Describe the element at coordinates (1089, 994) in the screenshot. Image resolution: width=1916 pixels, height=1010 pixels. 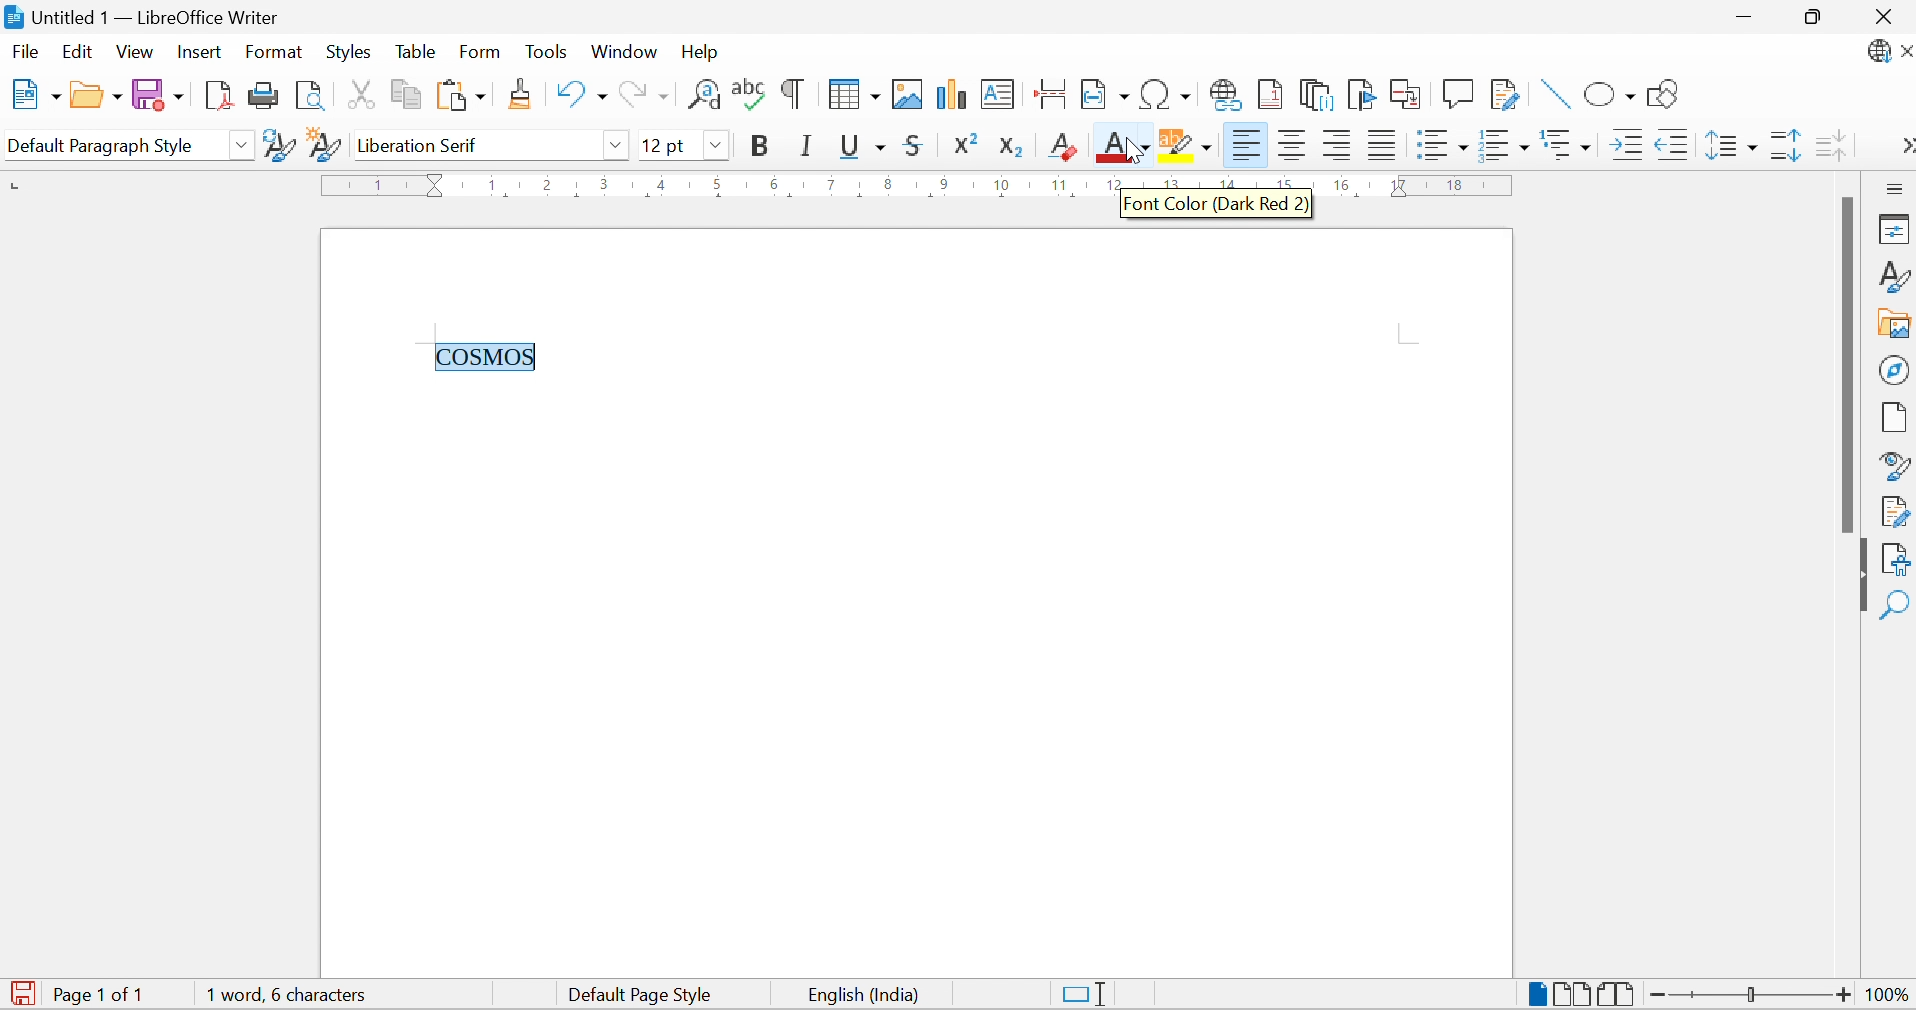
I see `Standard Selection. Click to change selection mode.` at that location.